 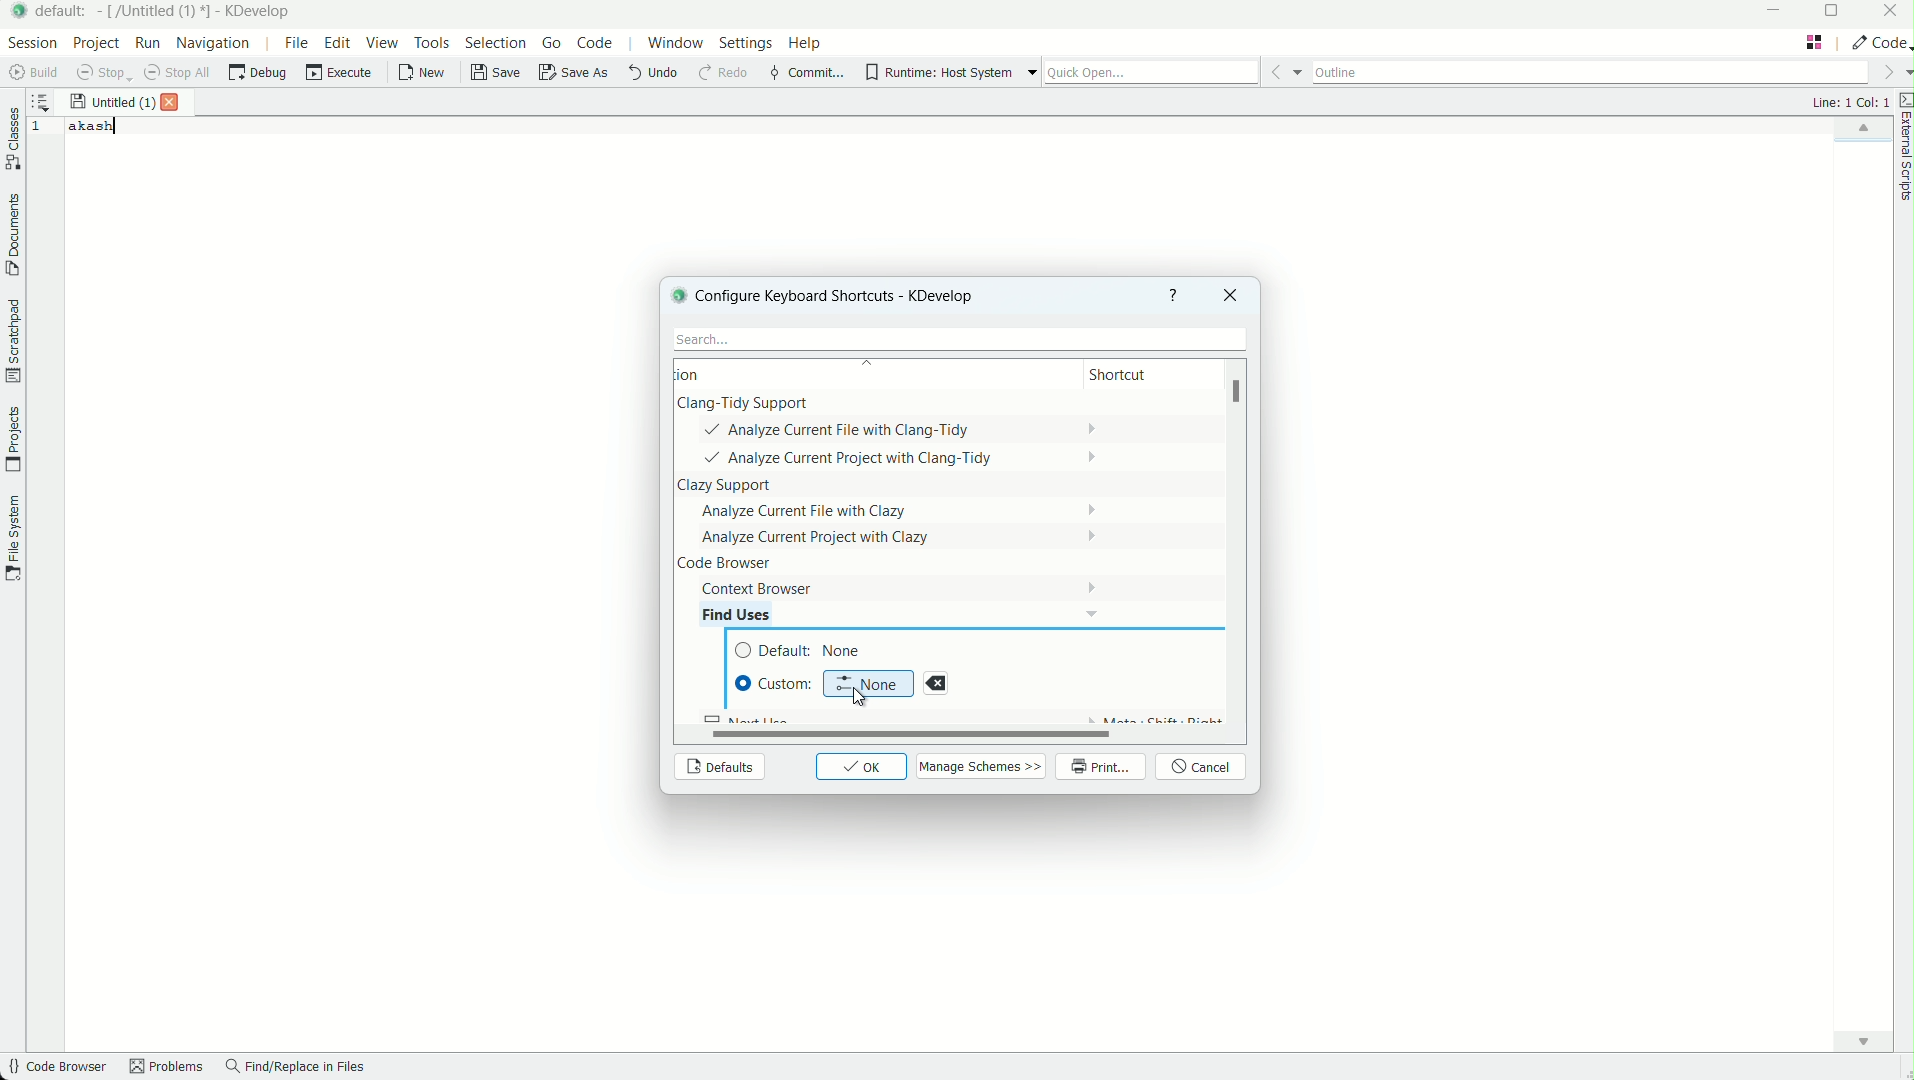 What do you see at coordinates (715, 374) in the screenshot?
I see `action` at bounding box center [715, 374].